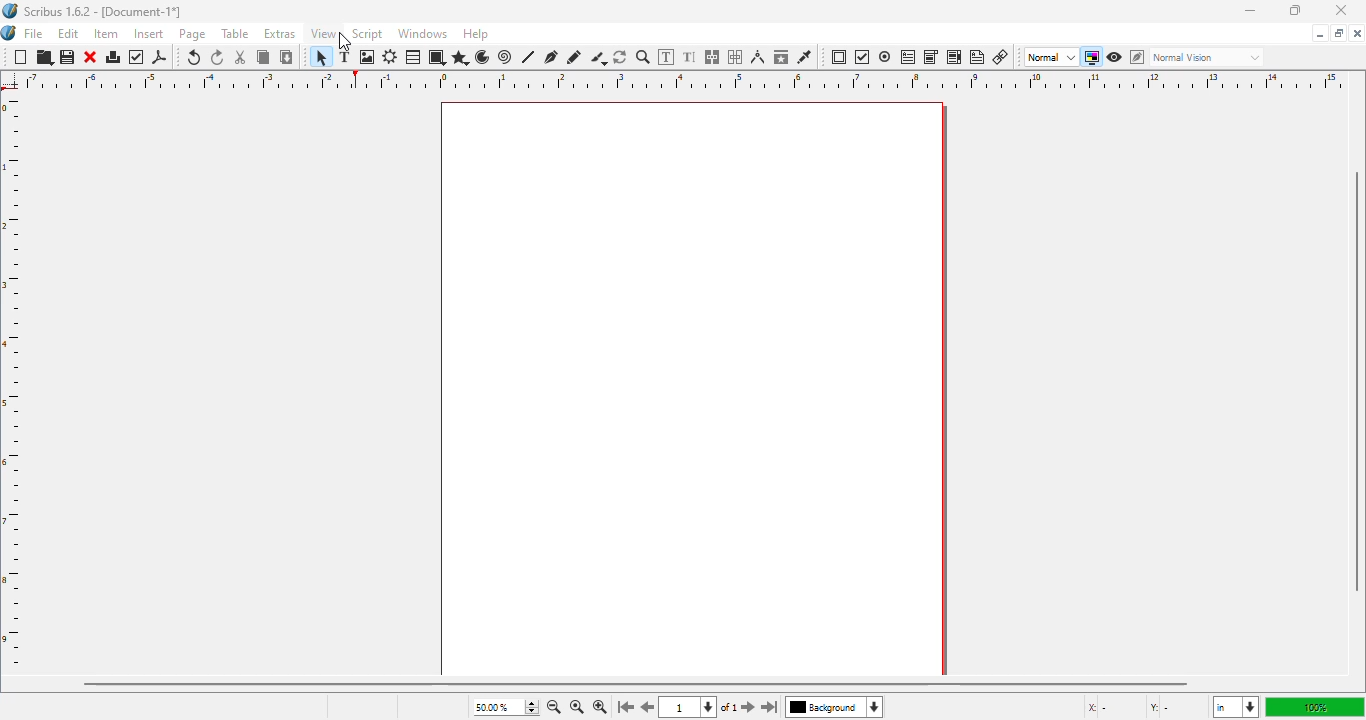 The width and height of the screenshot is (1366, 720). Describe the element at coordinates (804, 57) in the screenshot. I see `eye dropper` at that location.